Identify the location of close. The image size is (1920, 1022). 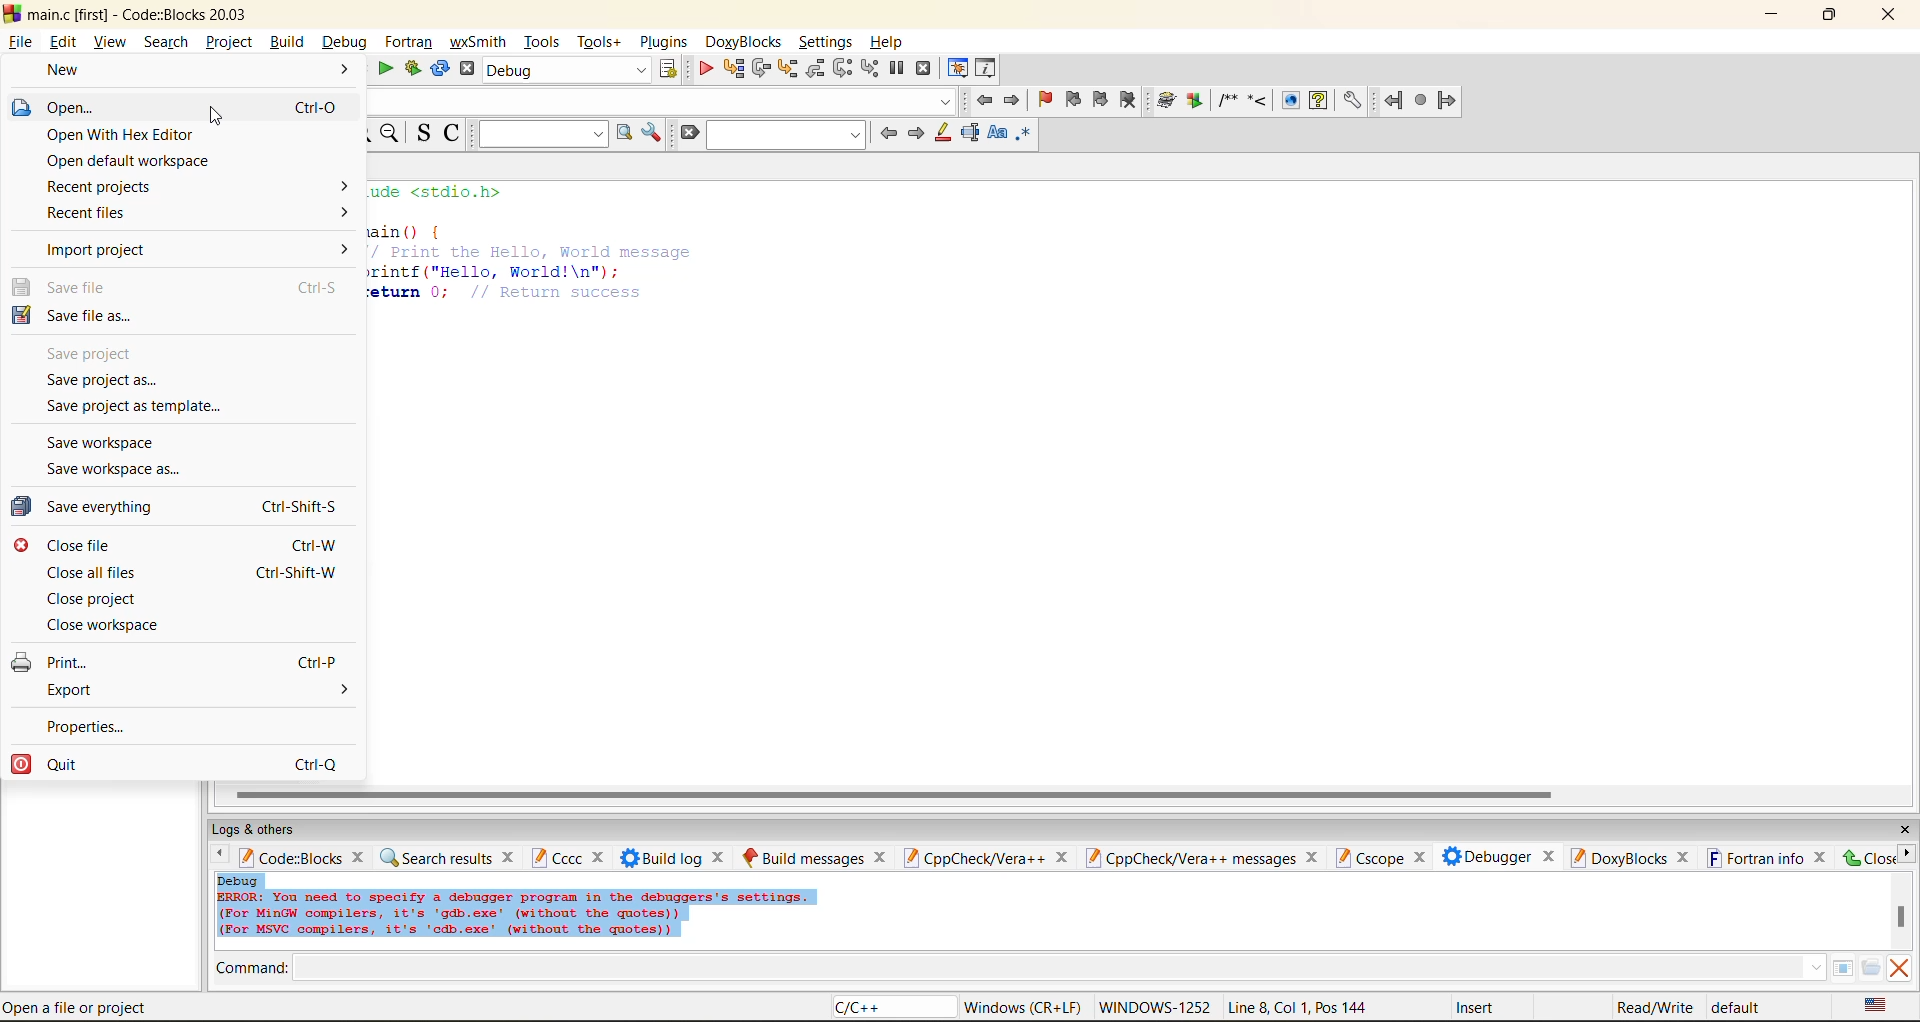
(1315, 857).